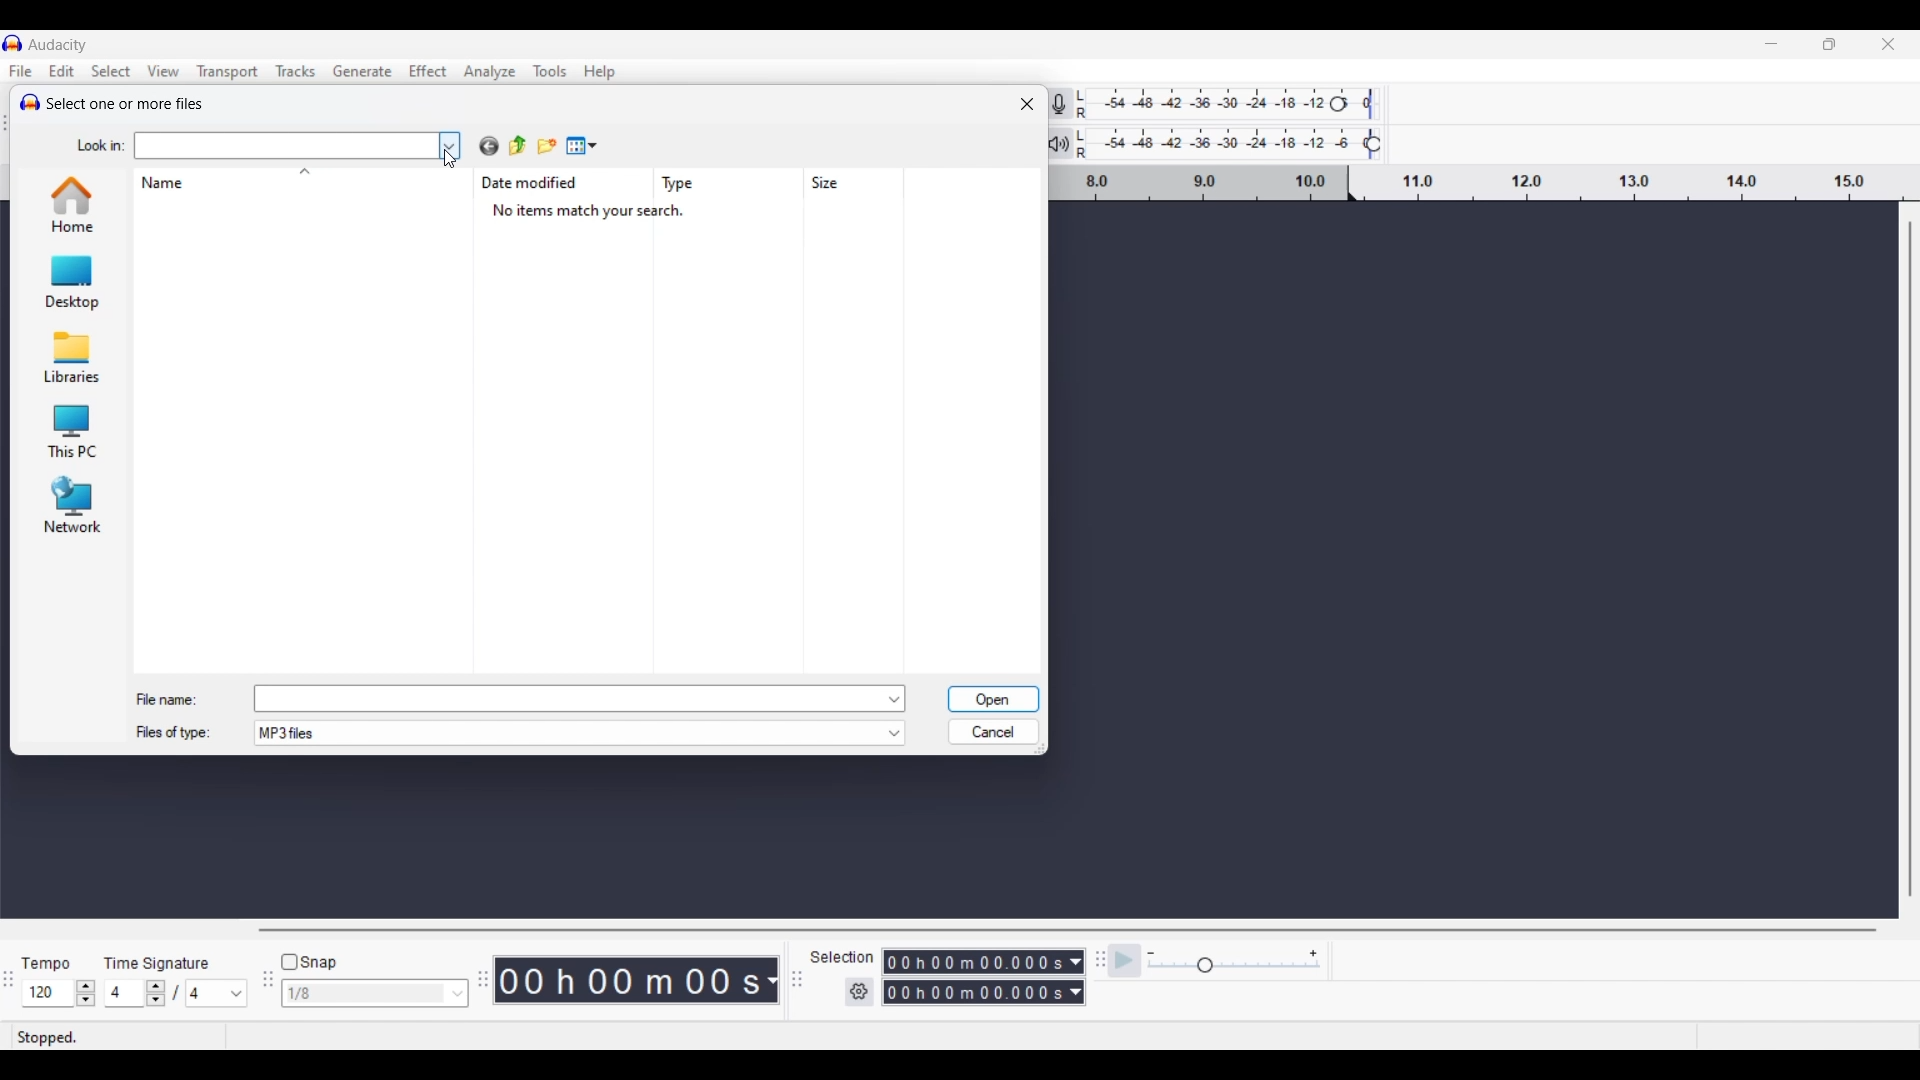 The image size is (1920, 1080). What do you see at coordinates (1888, 44) in the screenshot?
I see `Close interface` at bounding box center [1888, 44].